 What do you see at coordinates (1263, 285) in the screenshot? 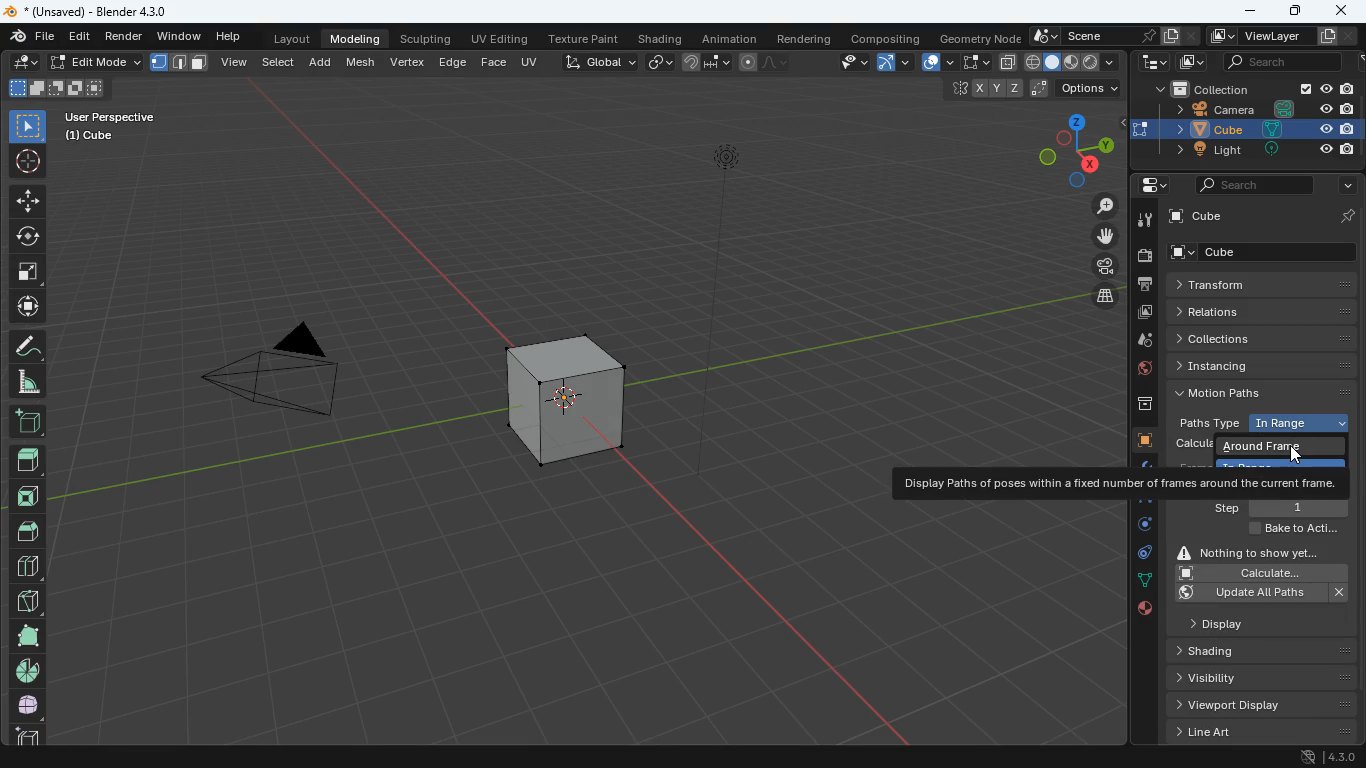
I see `transform` at bounding box center [1263, 285].